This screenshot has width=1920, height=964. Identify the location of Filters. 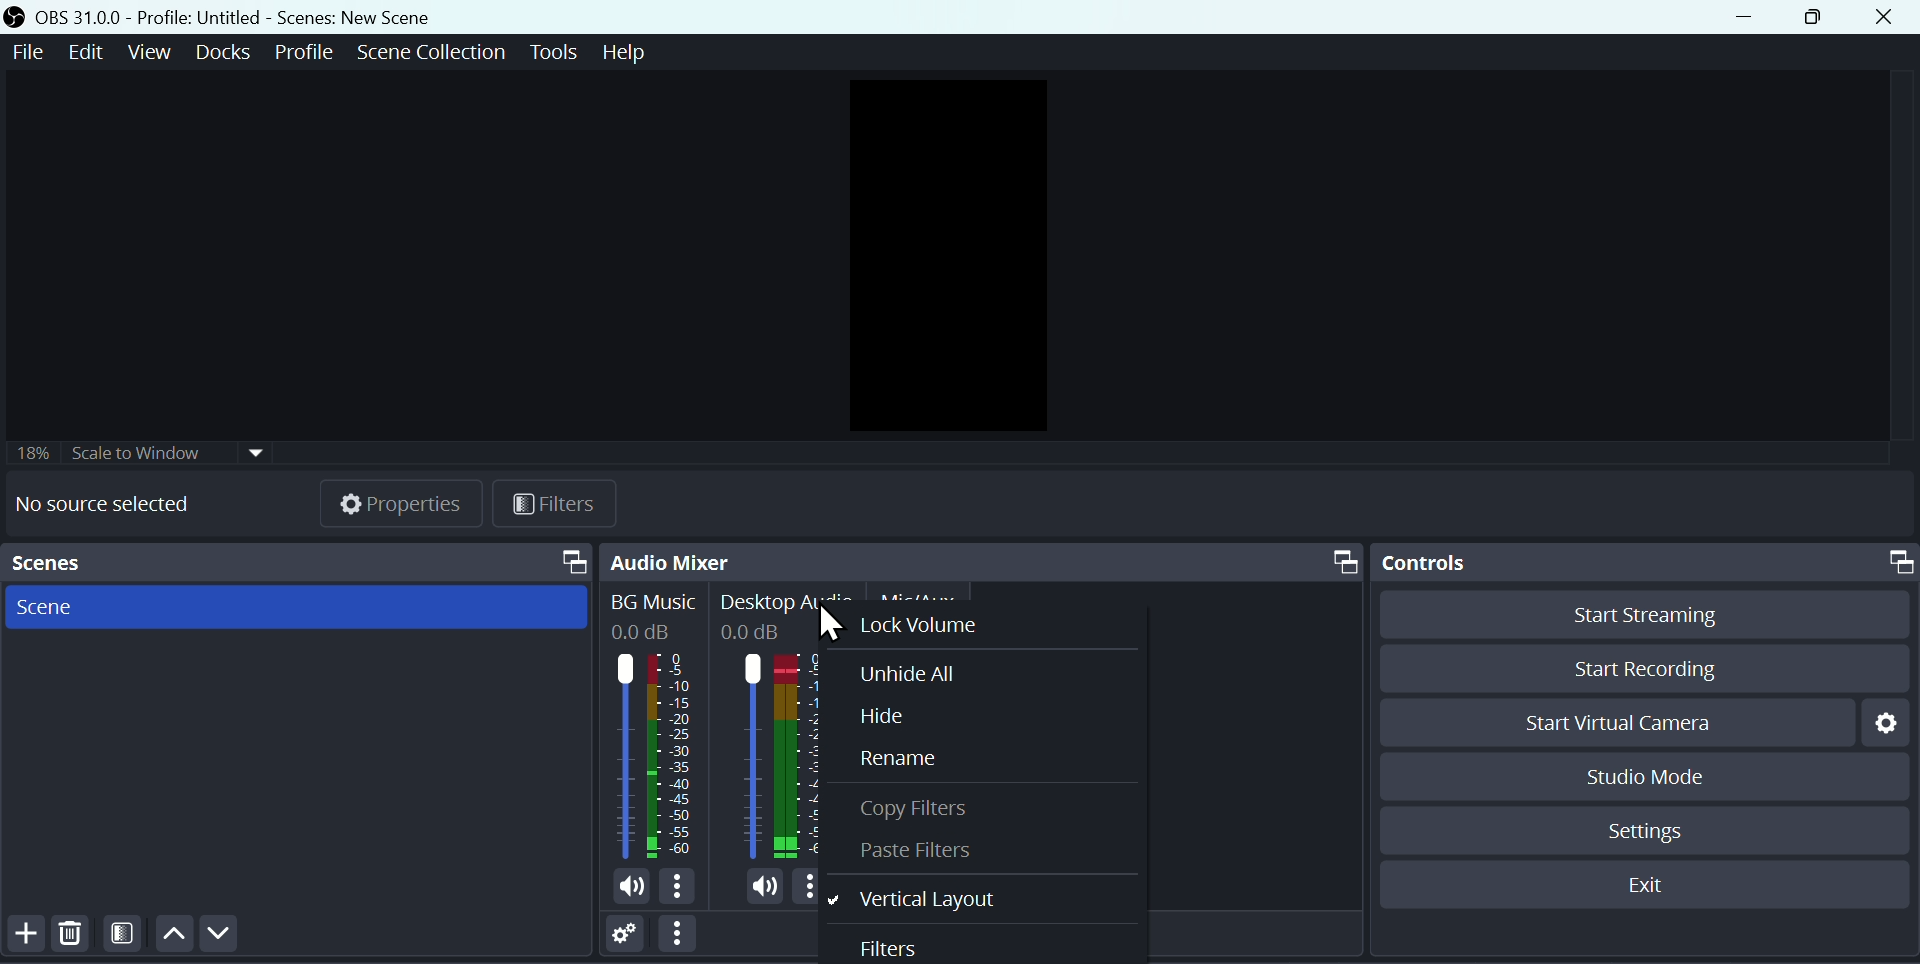
(892, 949).